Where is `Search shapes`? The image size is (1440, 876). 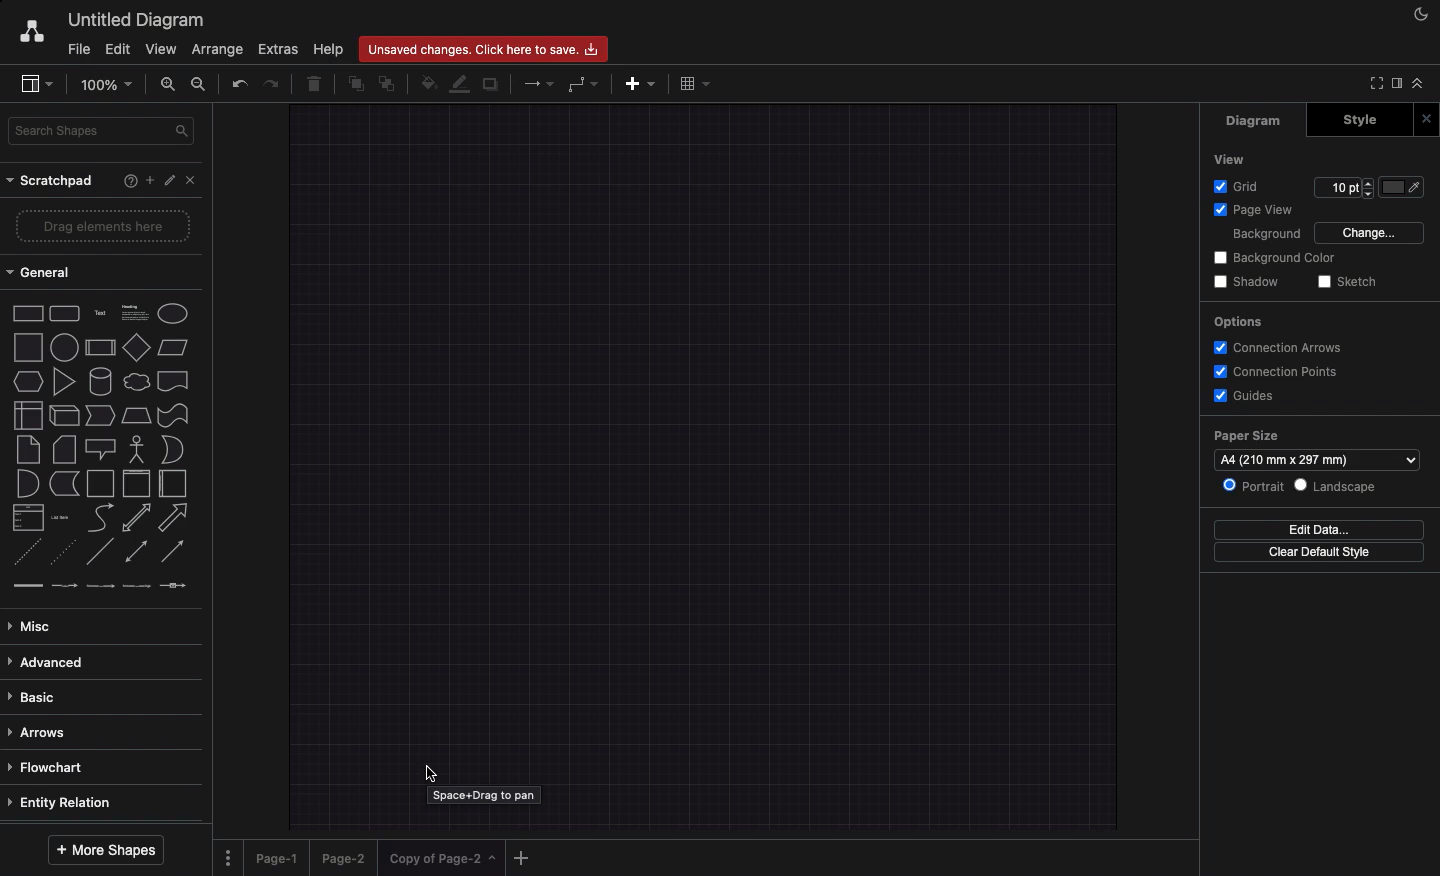
Search shapes is located at coordinates (106, 134).